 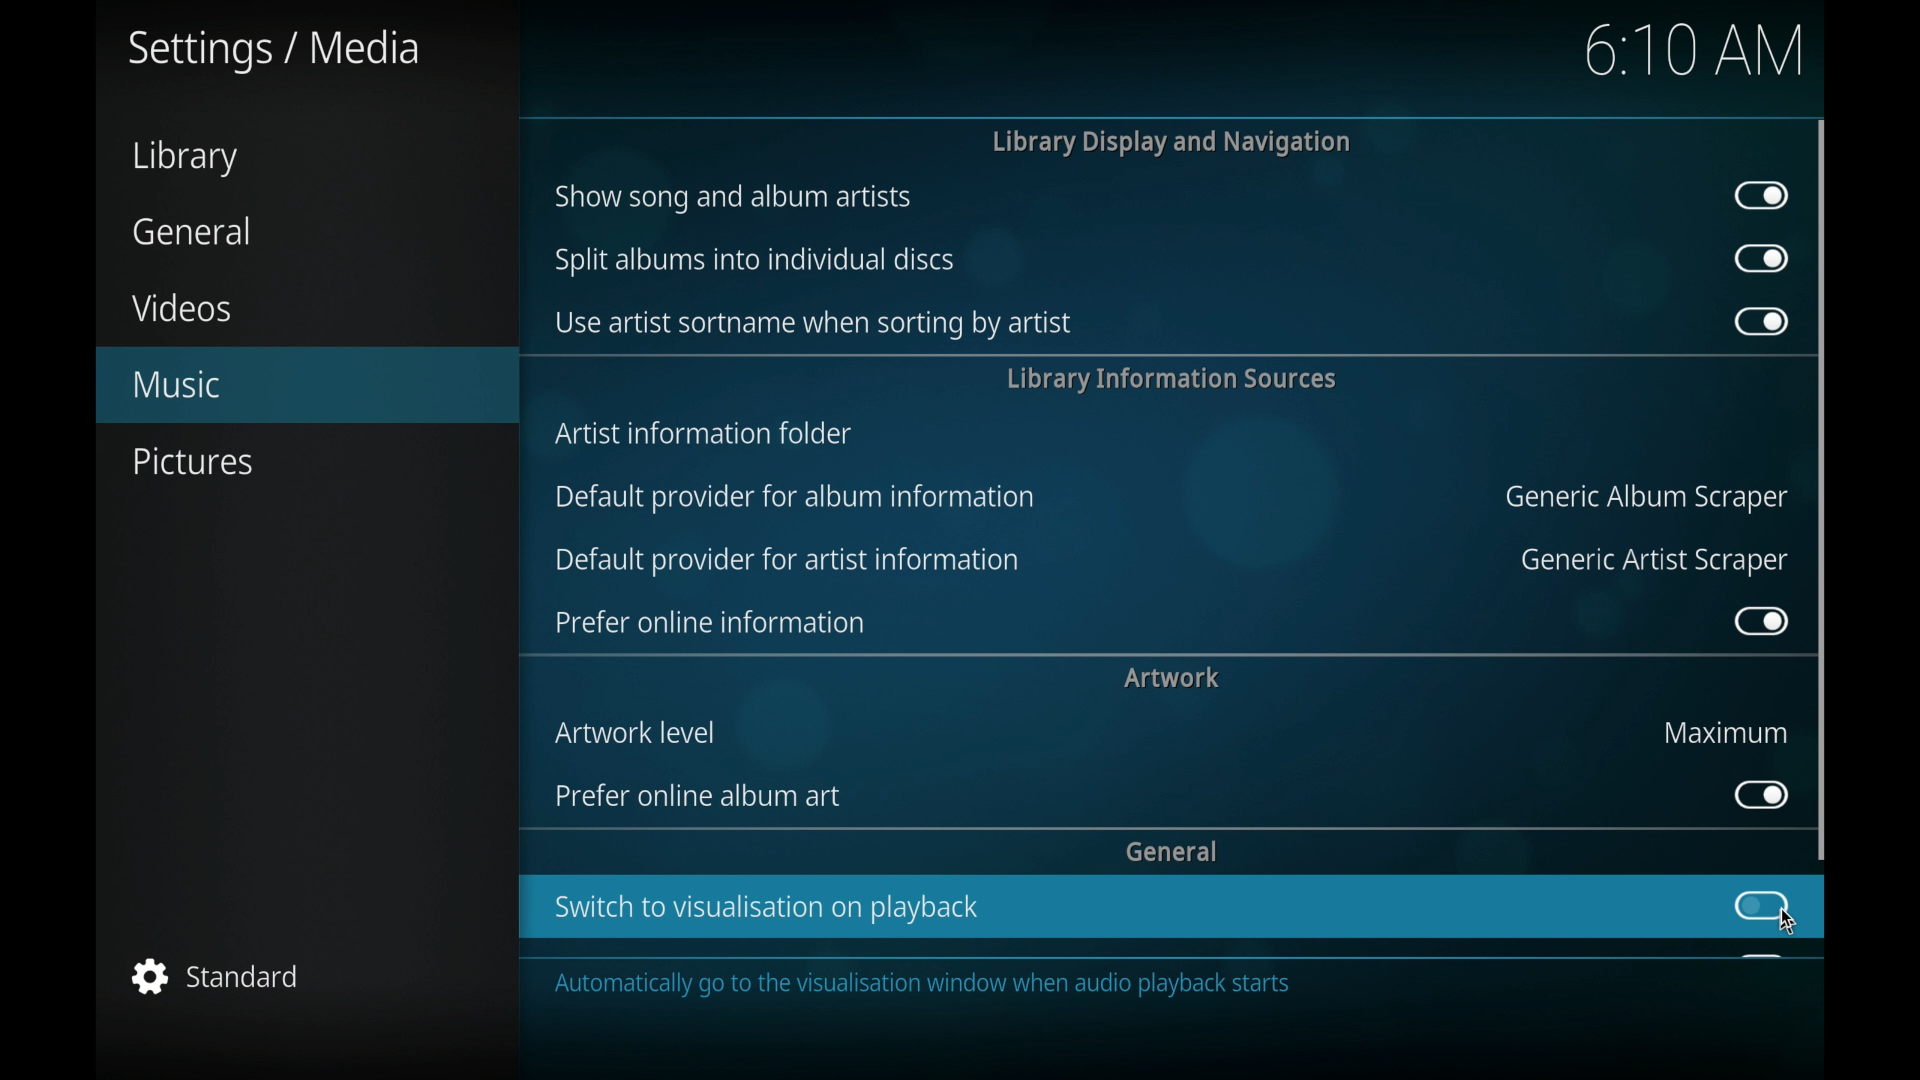 I want to click on toggle button, so click(x=1763, y=259).